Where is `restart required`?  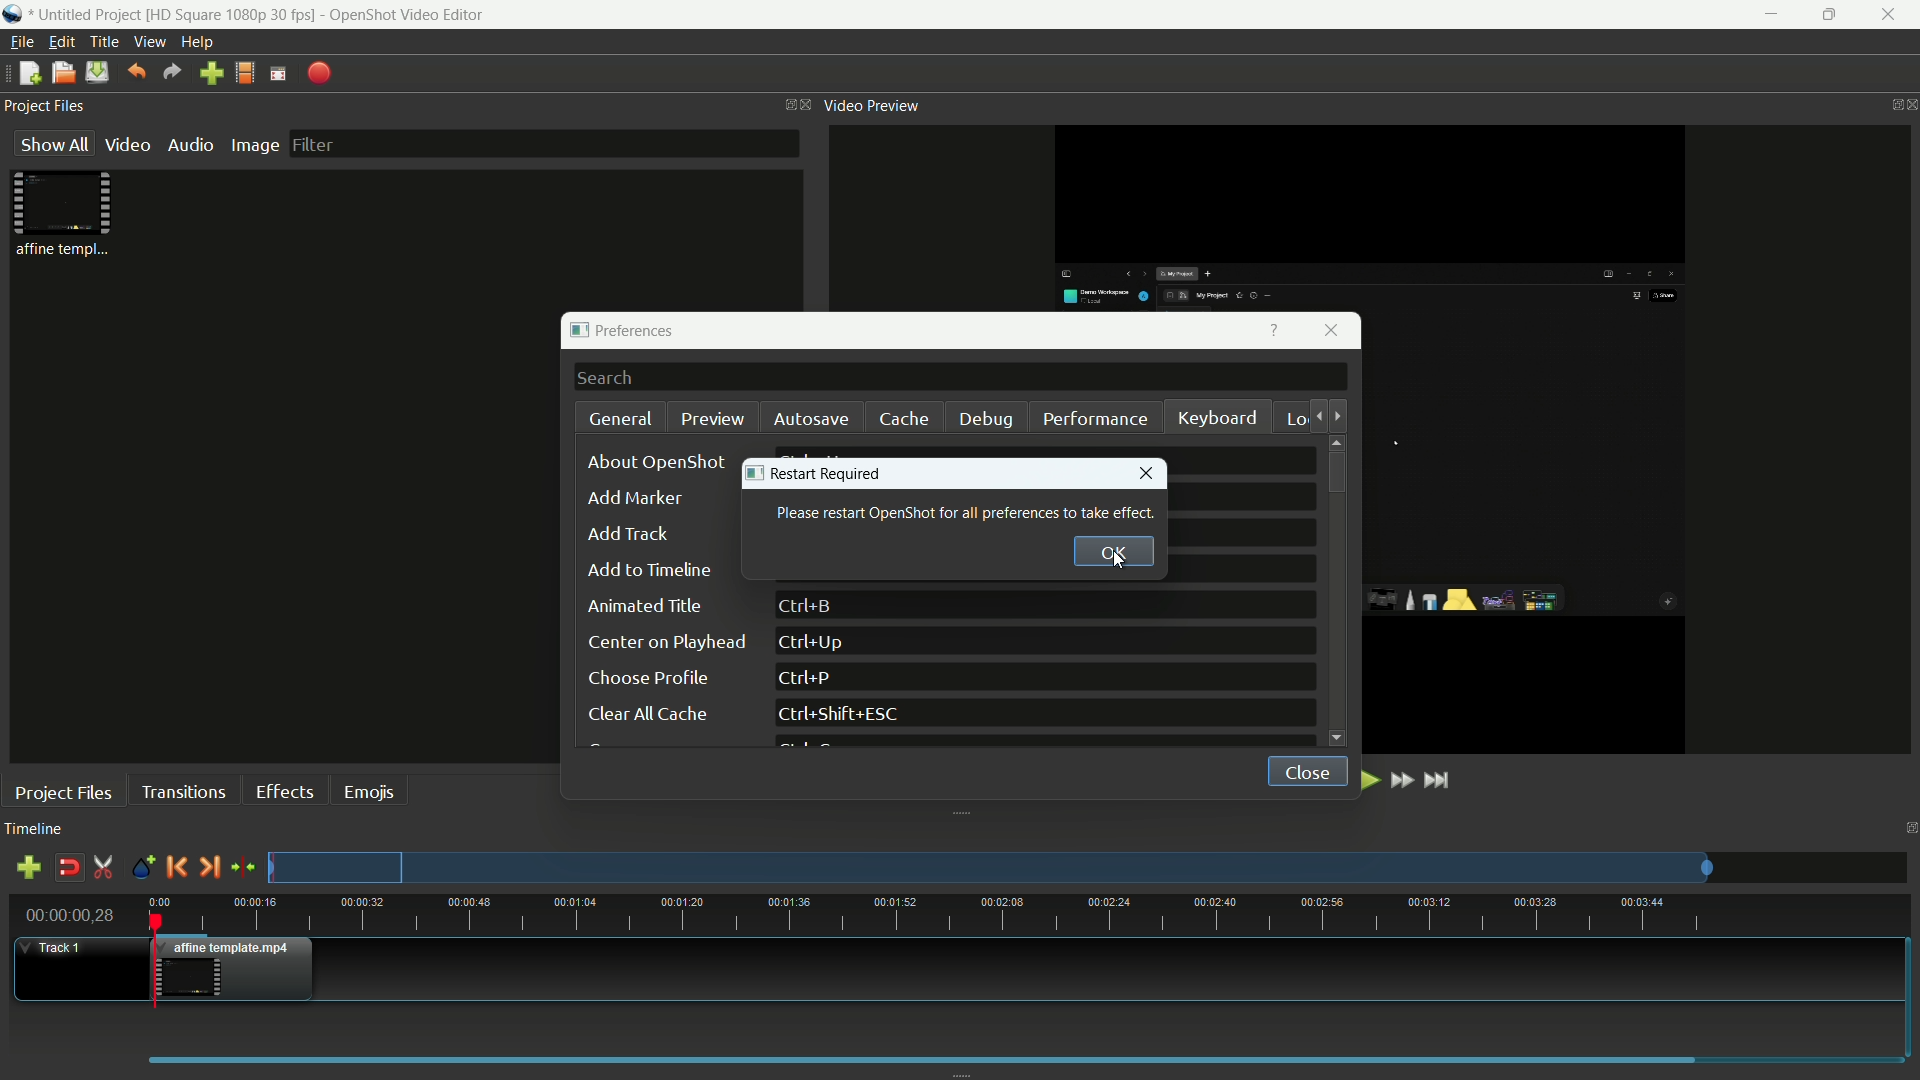
restart required is located at coordinates (818, 474).